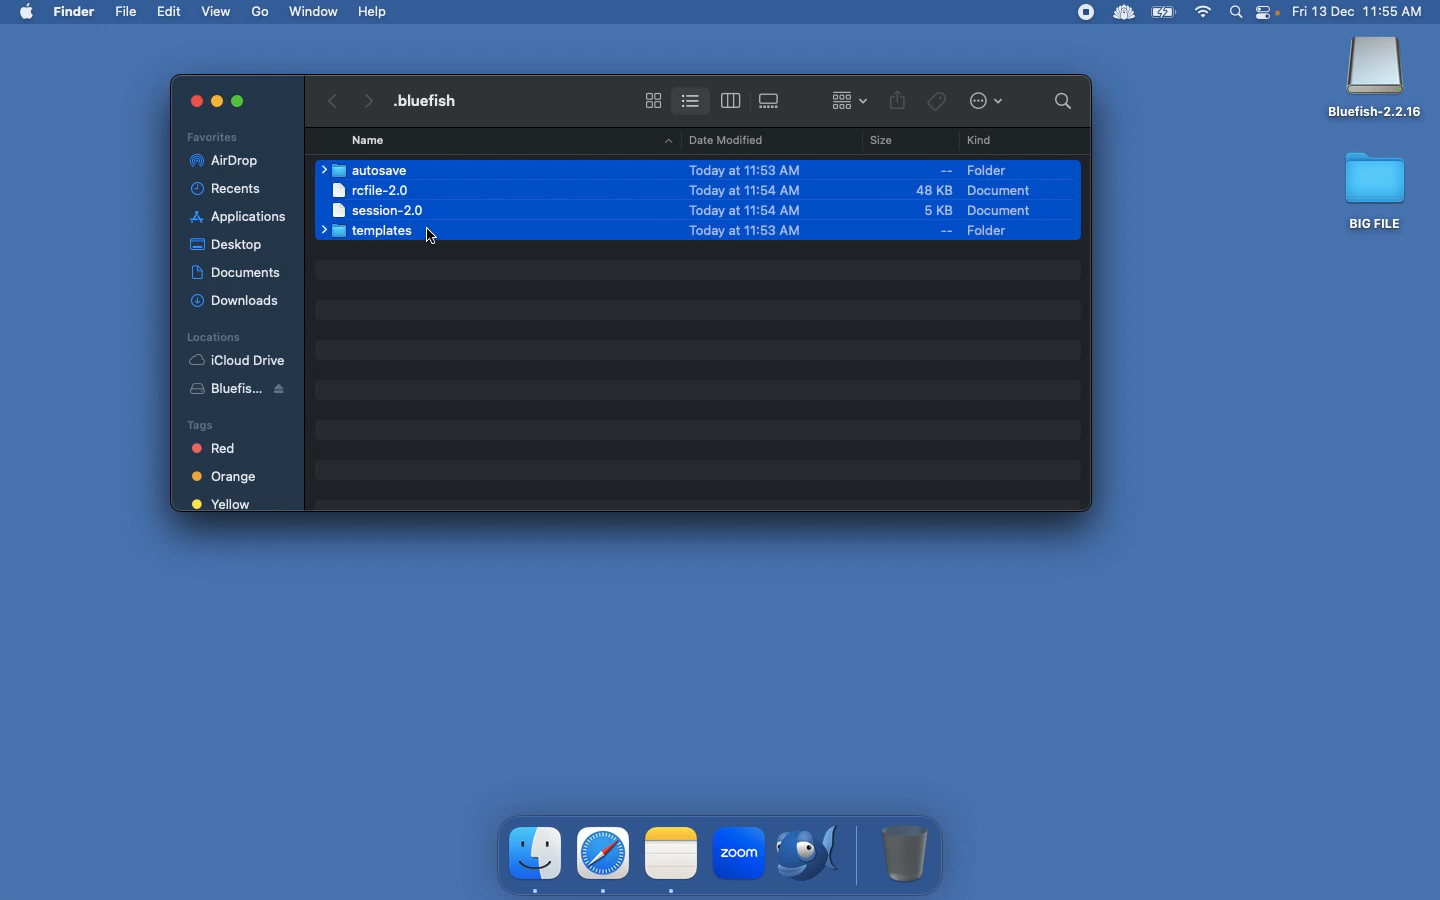  Describe the element at coordinates (1376, 190) in the screenshot. I see `Big file` at that location.